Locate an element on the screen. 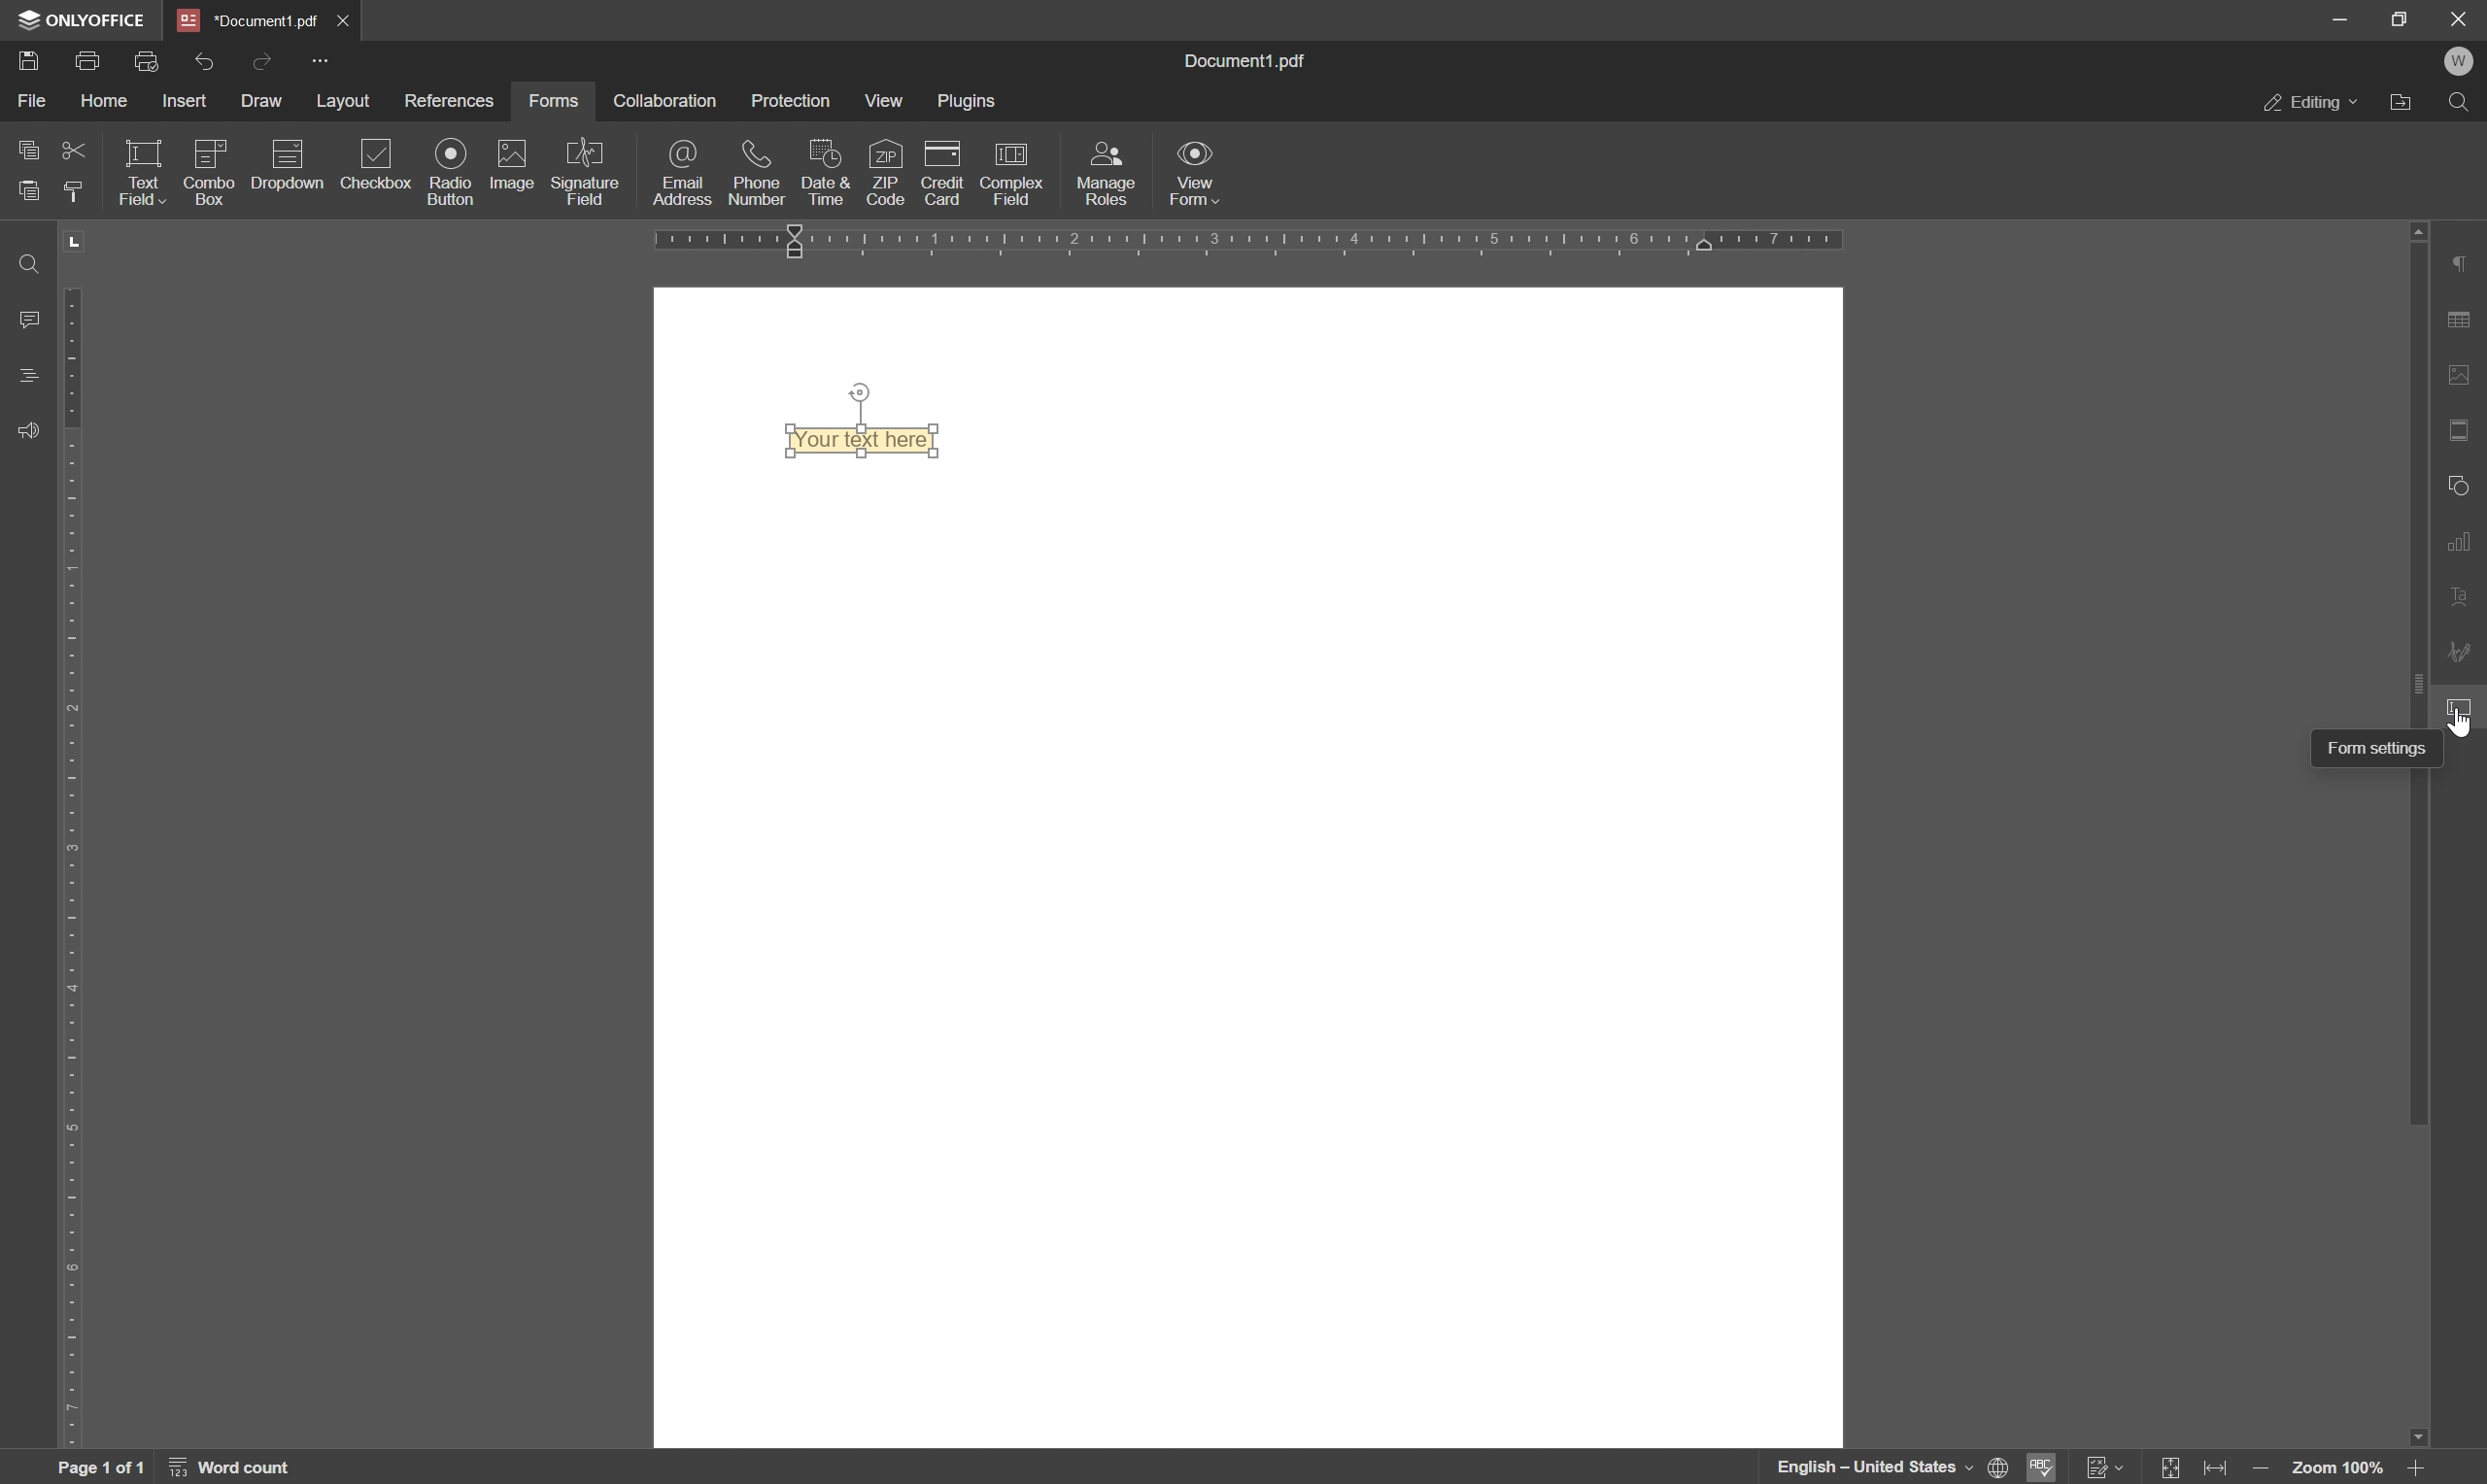 This screenshot has height=1484, width=2487. close is located at coordinates (344, 18).